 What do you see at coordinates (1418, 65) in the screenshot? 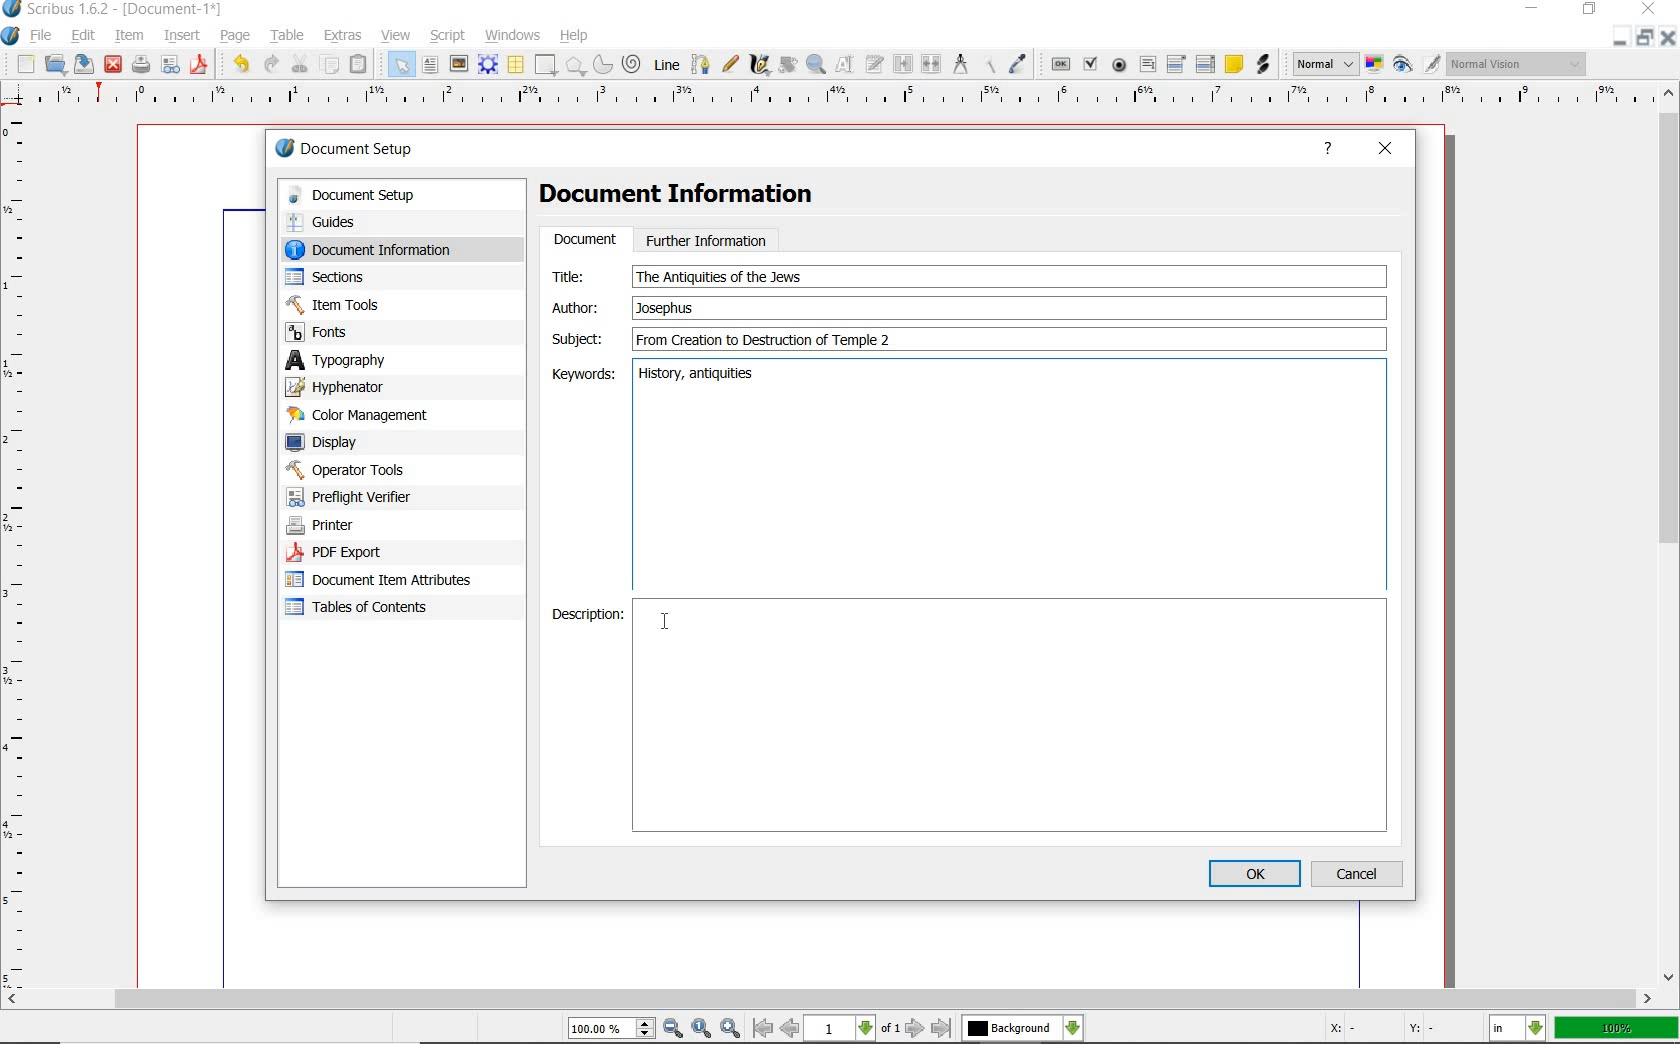
I see `preview mode` at bounding box center [1418, 65].